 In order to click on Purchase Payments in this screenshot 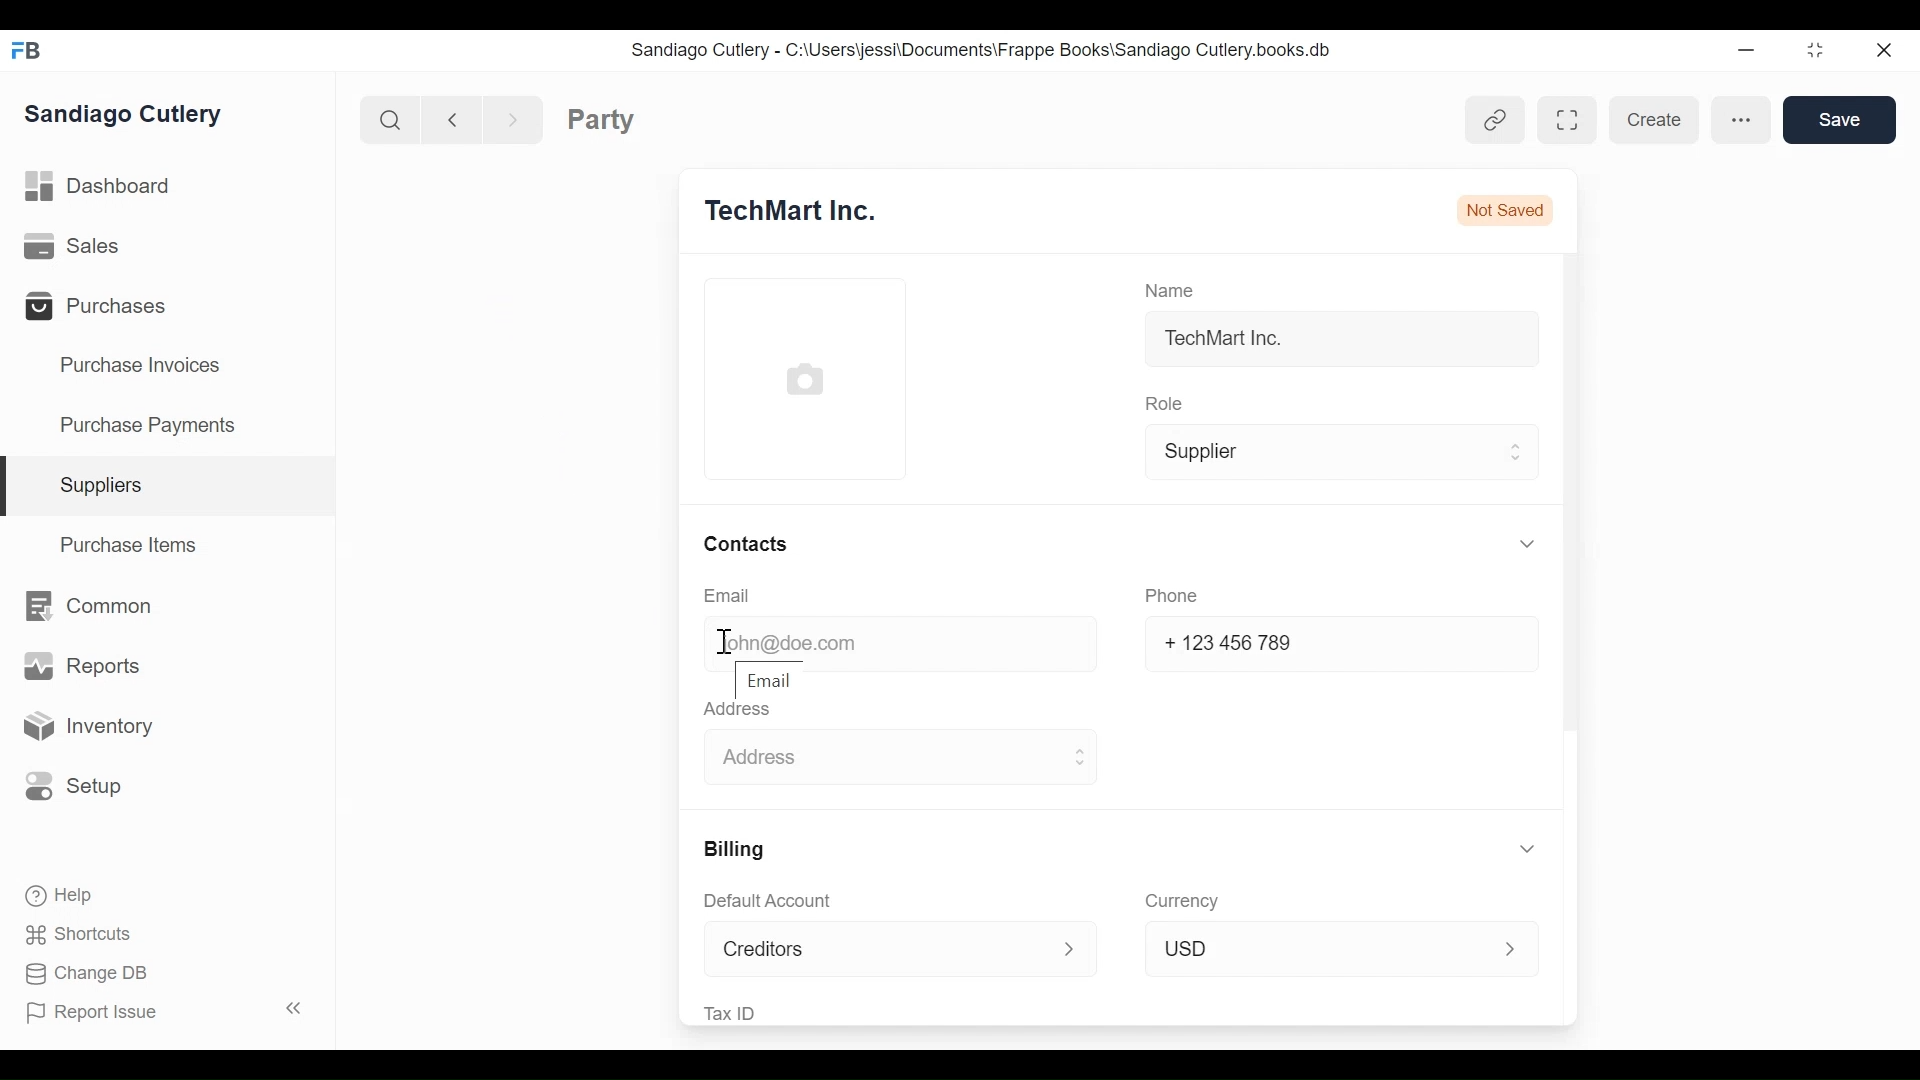, I will do `click(152, 423)`.